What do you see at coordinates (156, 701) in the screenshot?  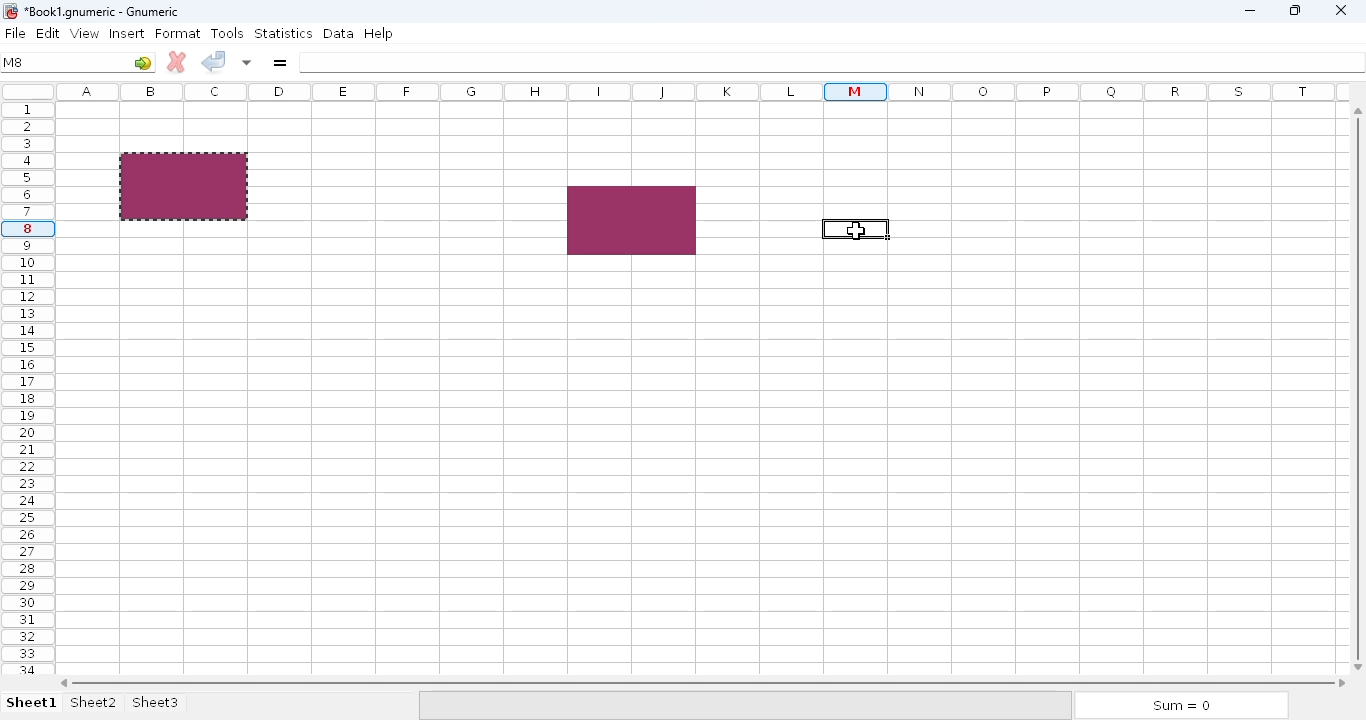 I see `sheet3` at bounding box center [156, 701].